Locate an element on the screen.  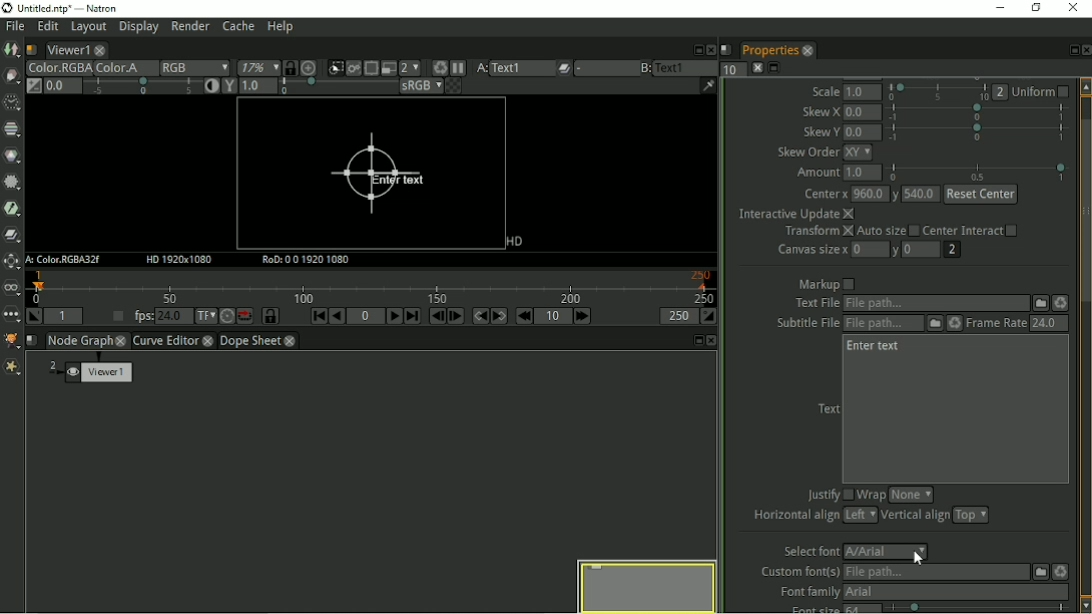
Clear all panels is located at coordinates (757, 68).